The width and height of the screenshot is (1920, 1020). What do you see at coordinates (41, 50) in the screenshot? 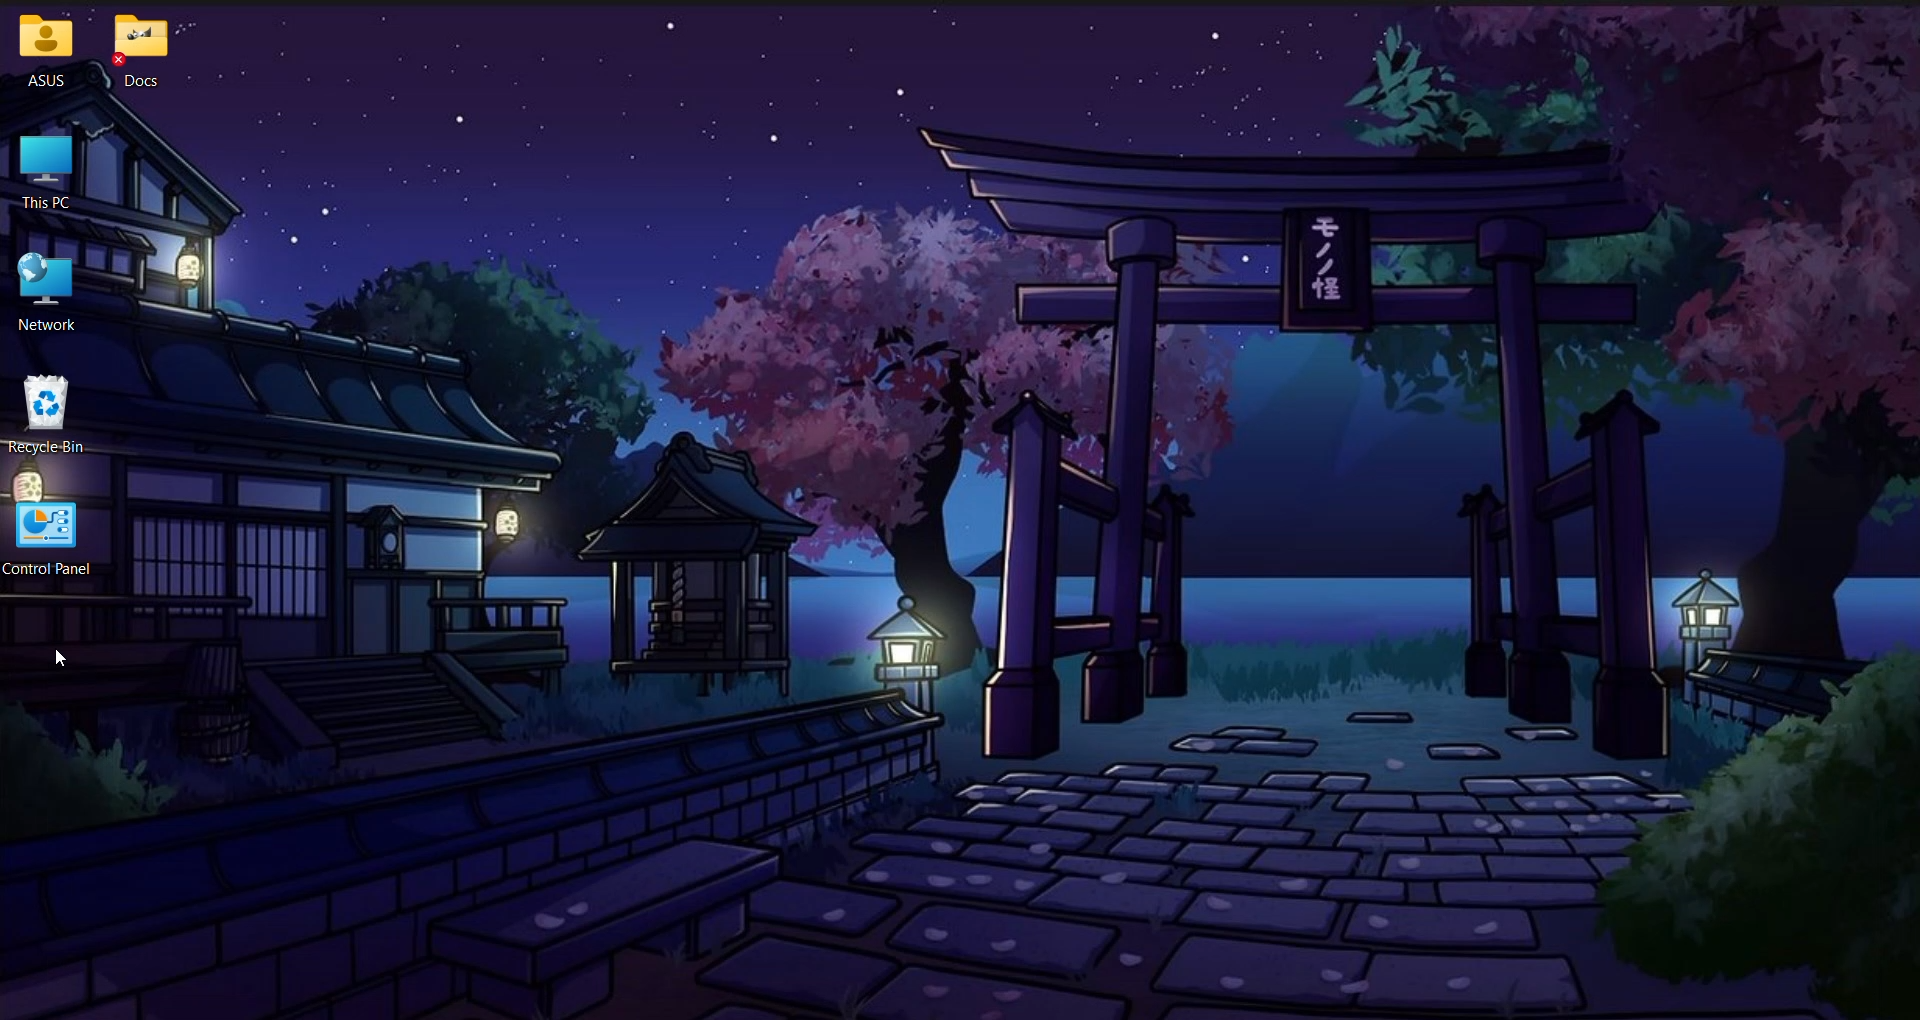
I see `ASUS,` at bounding box center [41, 50].